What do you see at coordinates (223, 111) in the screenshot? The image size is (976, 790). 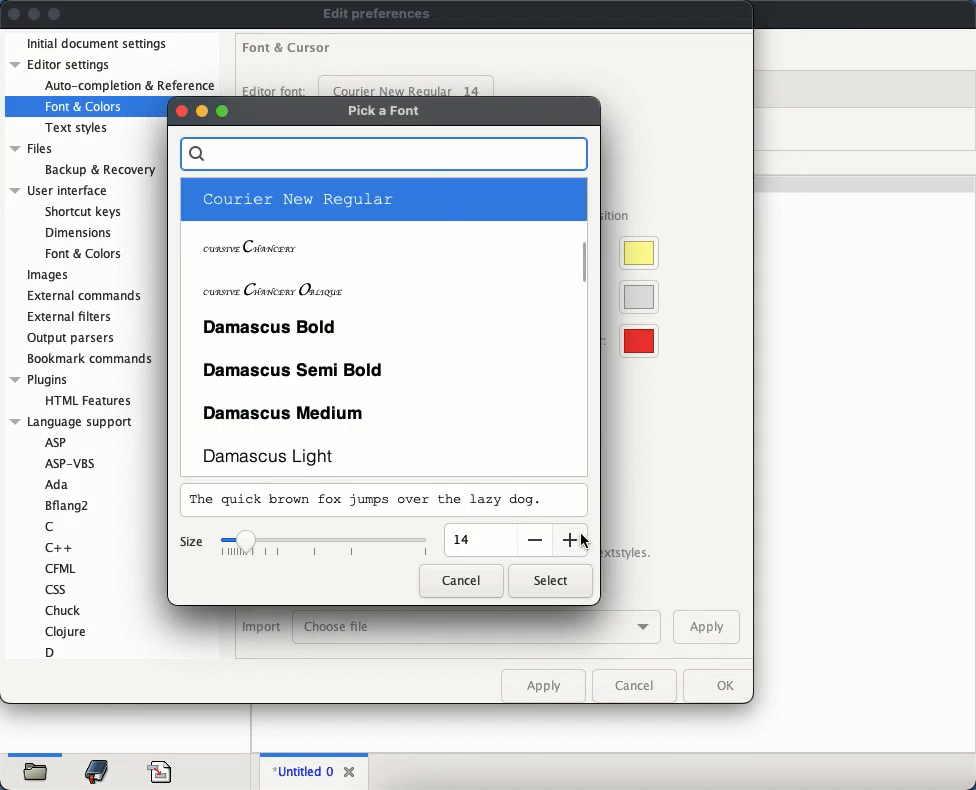 I see `maximize` at bounding box center [223, 111].